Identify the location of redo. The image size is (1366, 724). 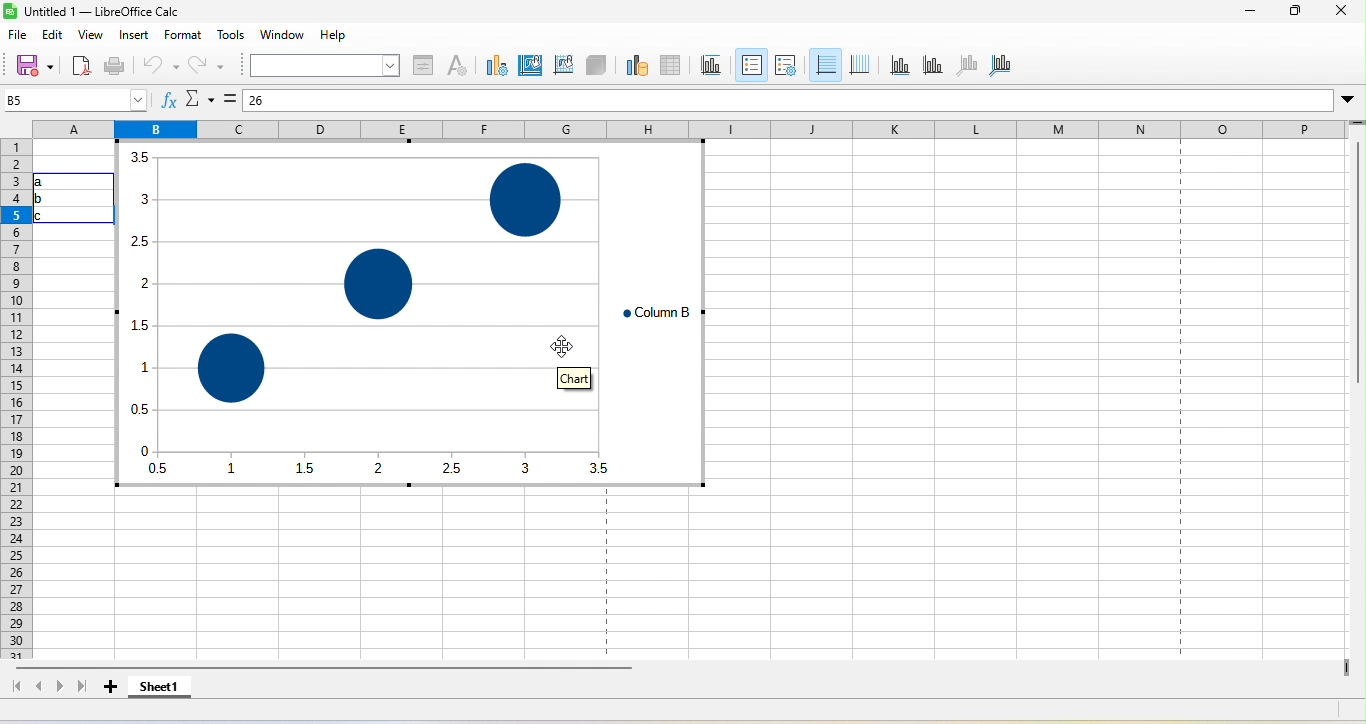
(205, 65).